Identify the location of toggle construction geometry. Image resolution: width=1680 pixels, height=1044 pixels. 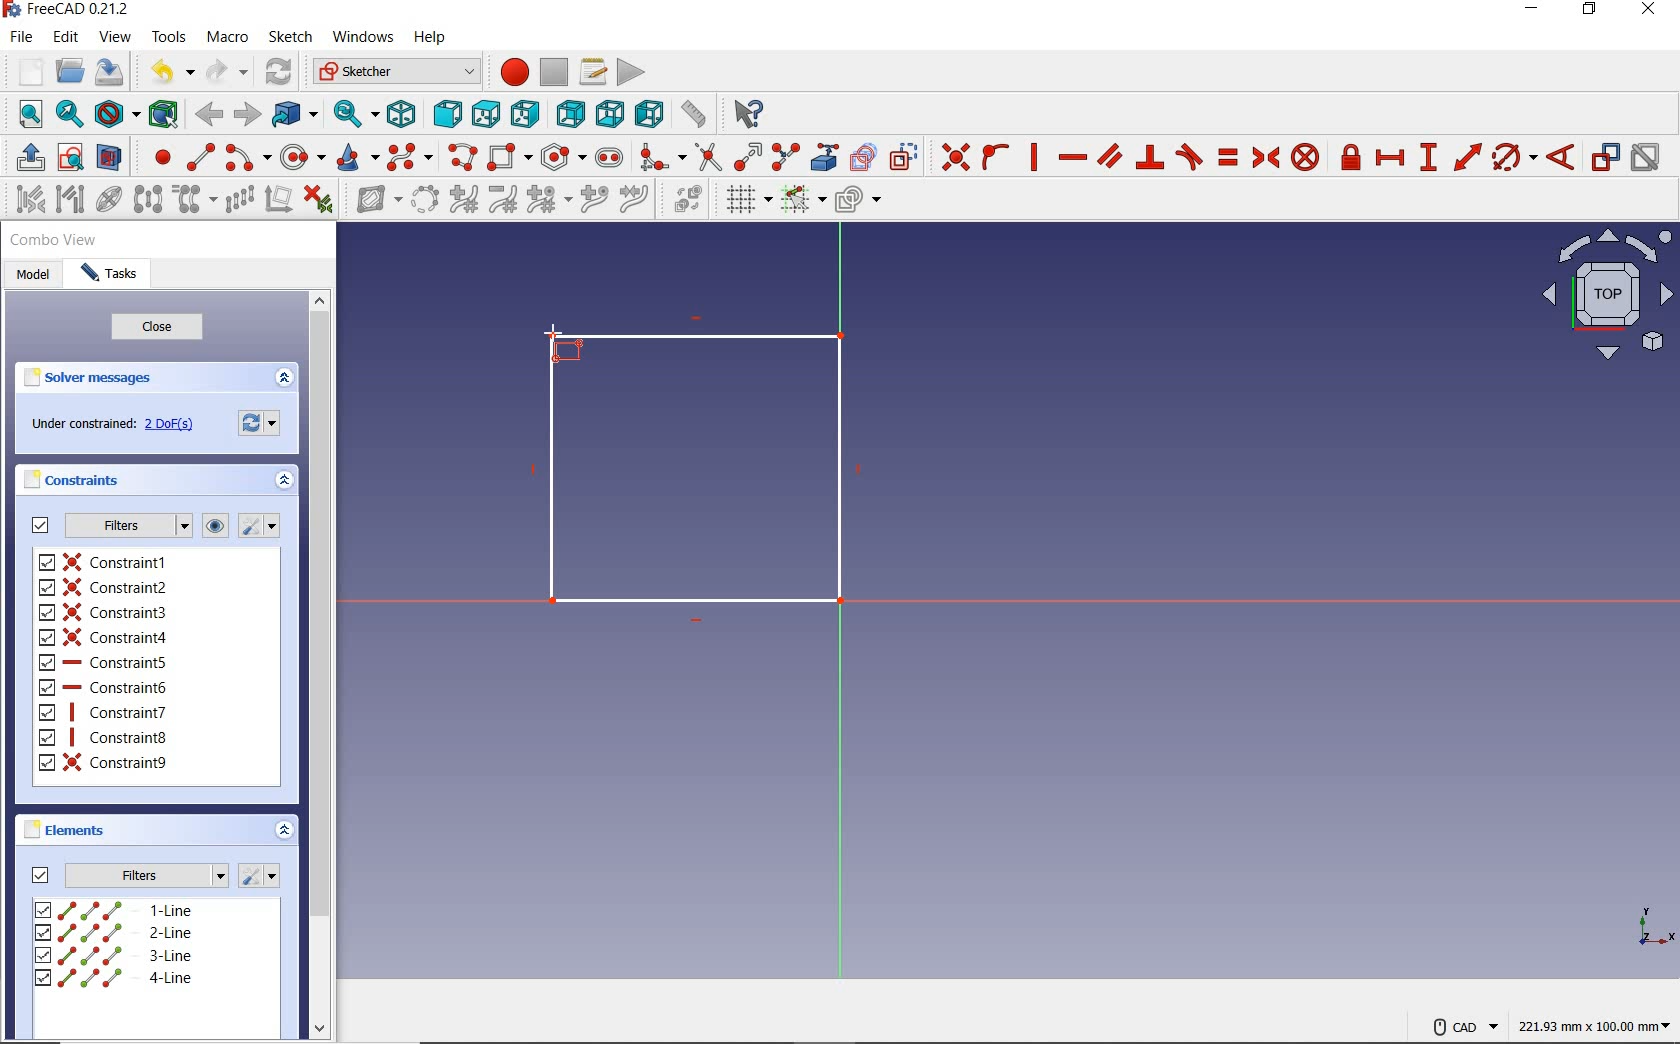
(905, 157).